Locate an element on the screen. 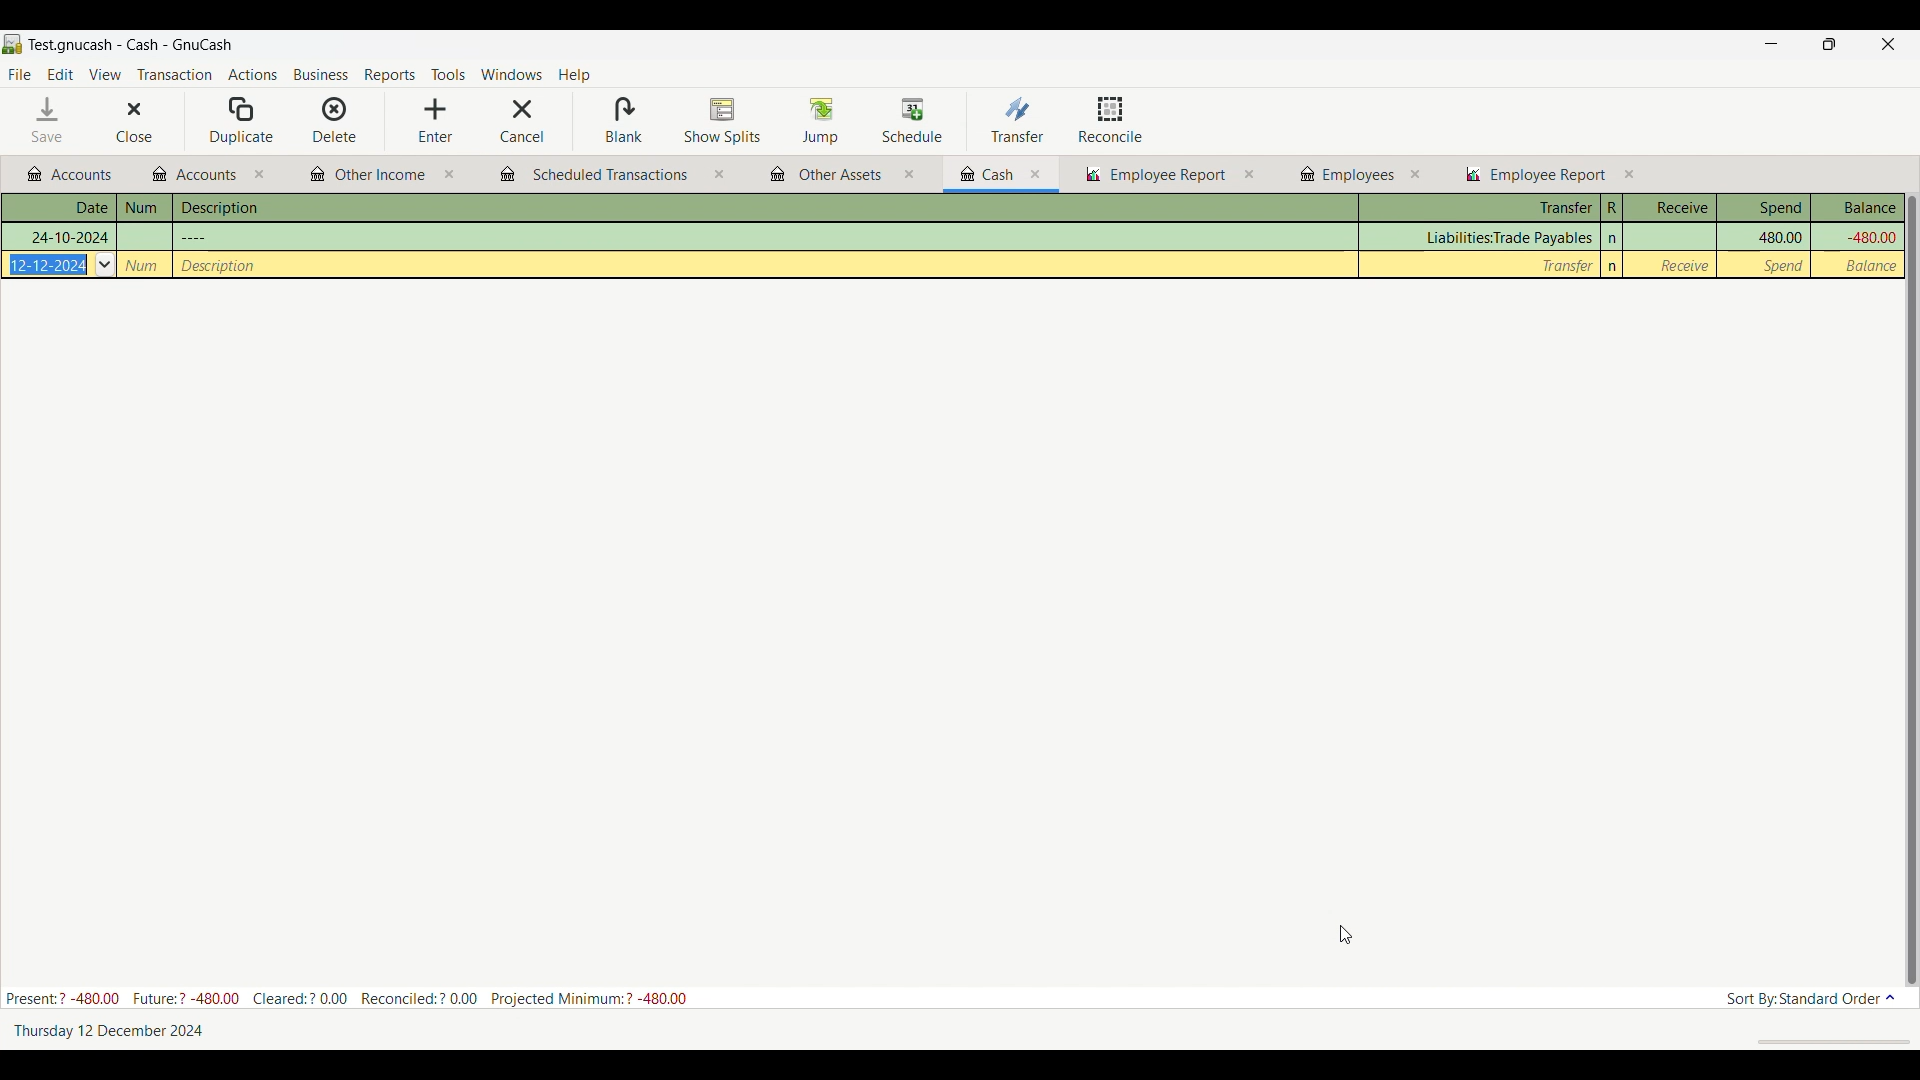 The image size is (1920, 1080). Schedule is located at coordinates (913, 120).